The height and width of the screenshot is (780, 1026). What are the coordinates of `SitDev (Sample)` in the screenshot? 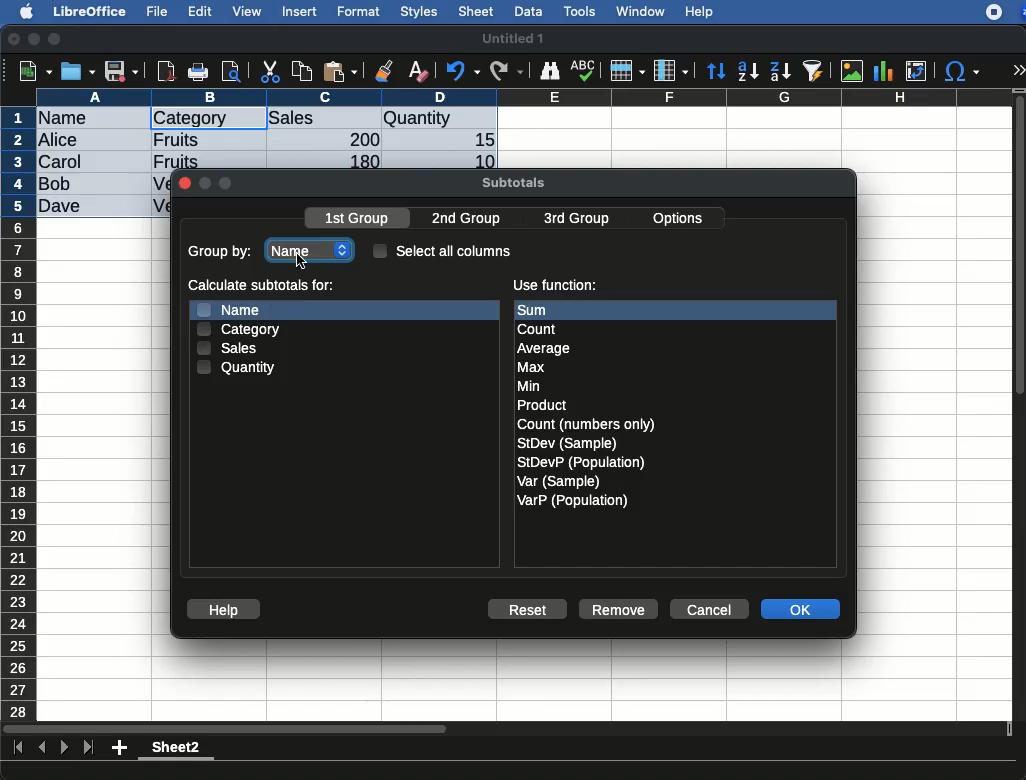 It's located at (568, 443).